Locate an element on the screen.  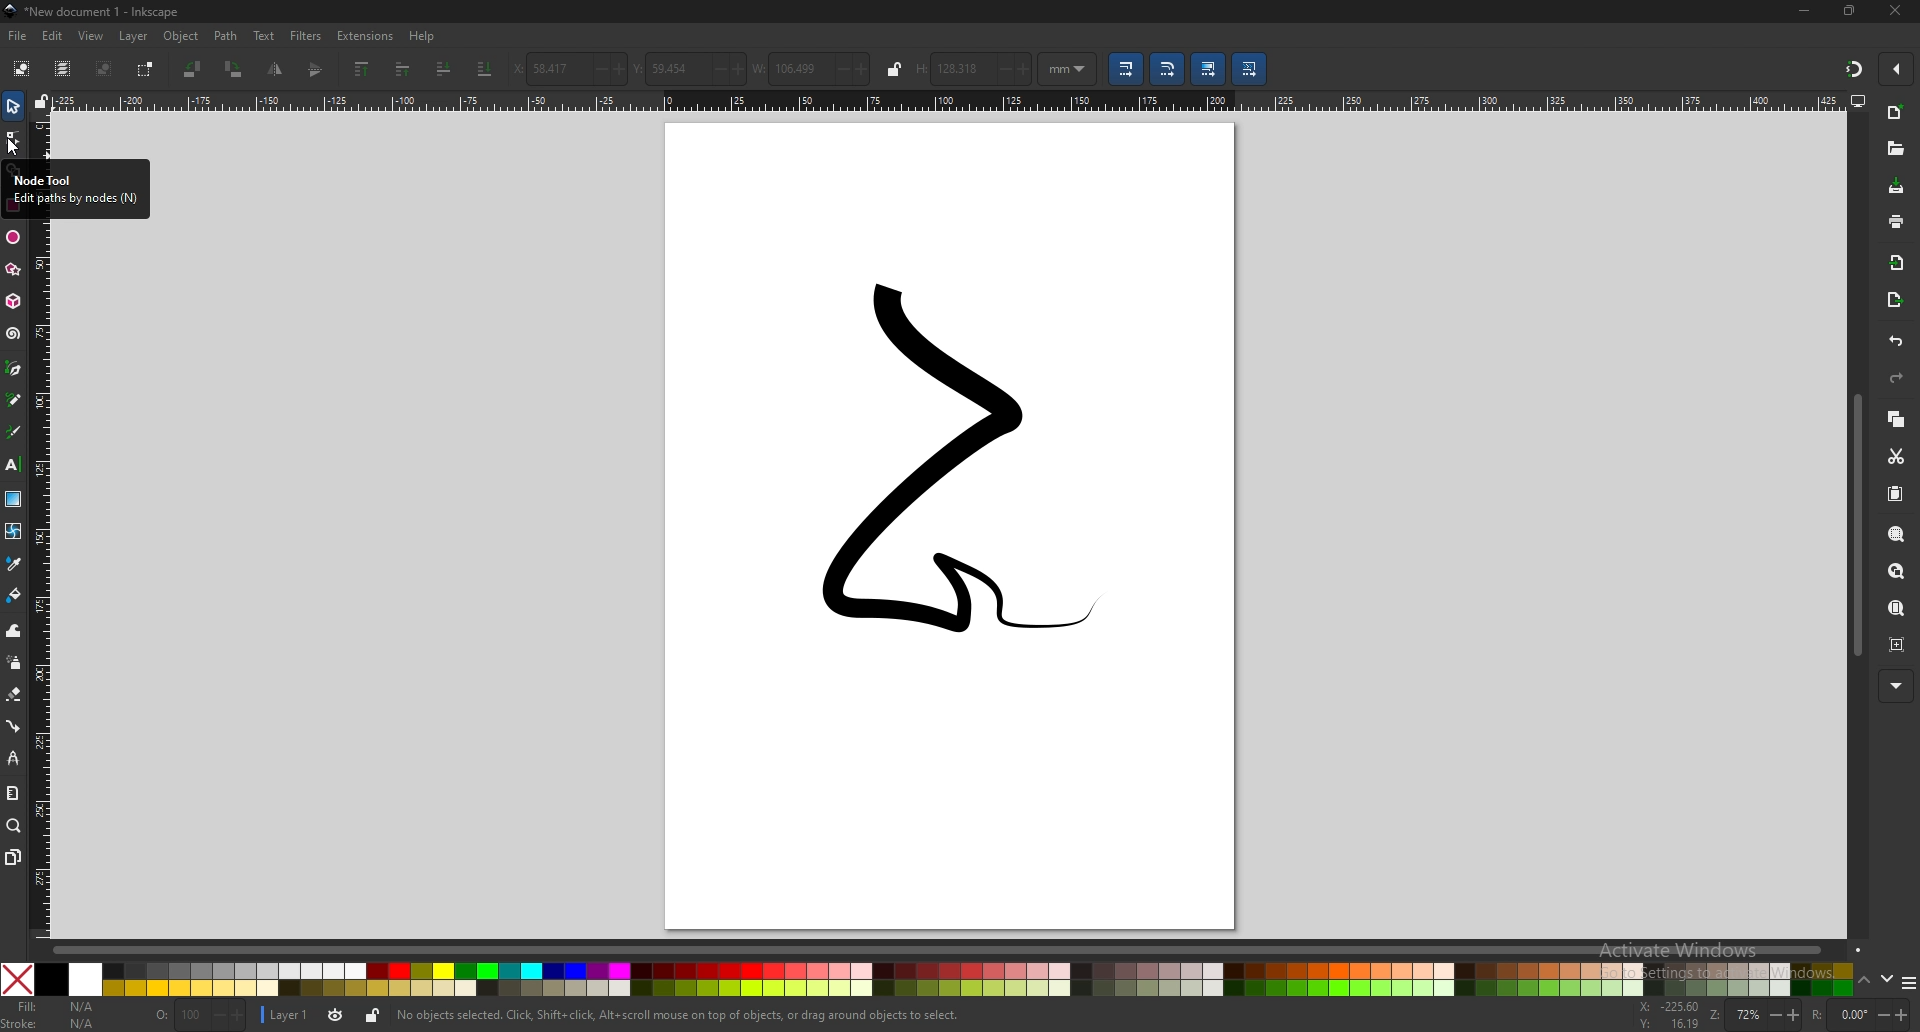
minimize is located at coordinates (1805, 11).